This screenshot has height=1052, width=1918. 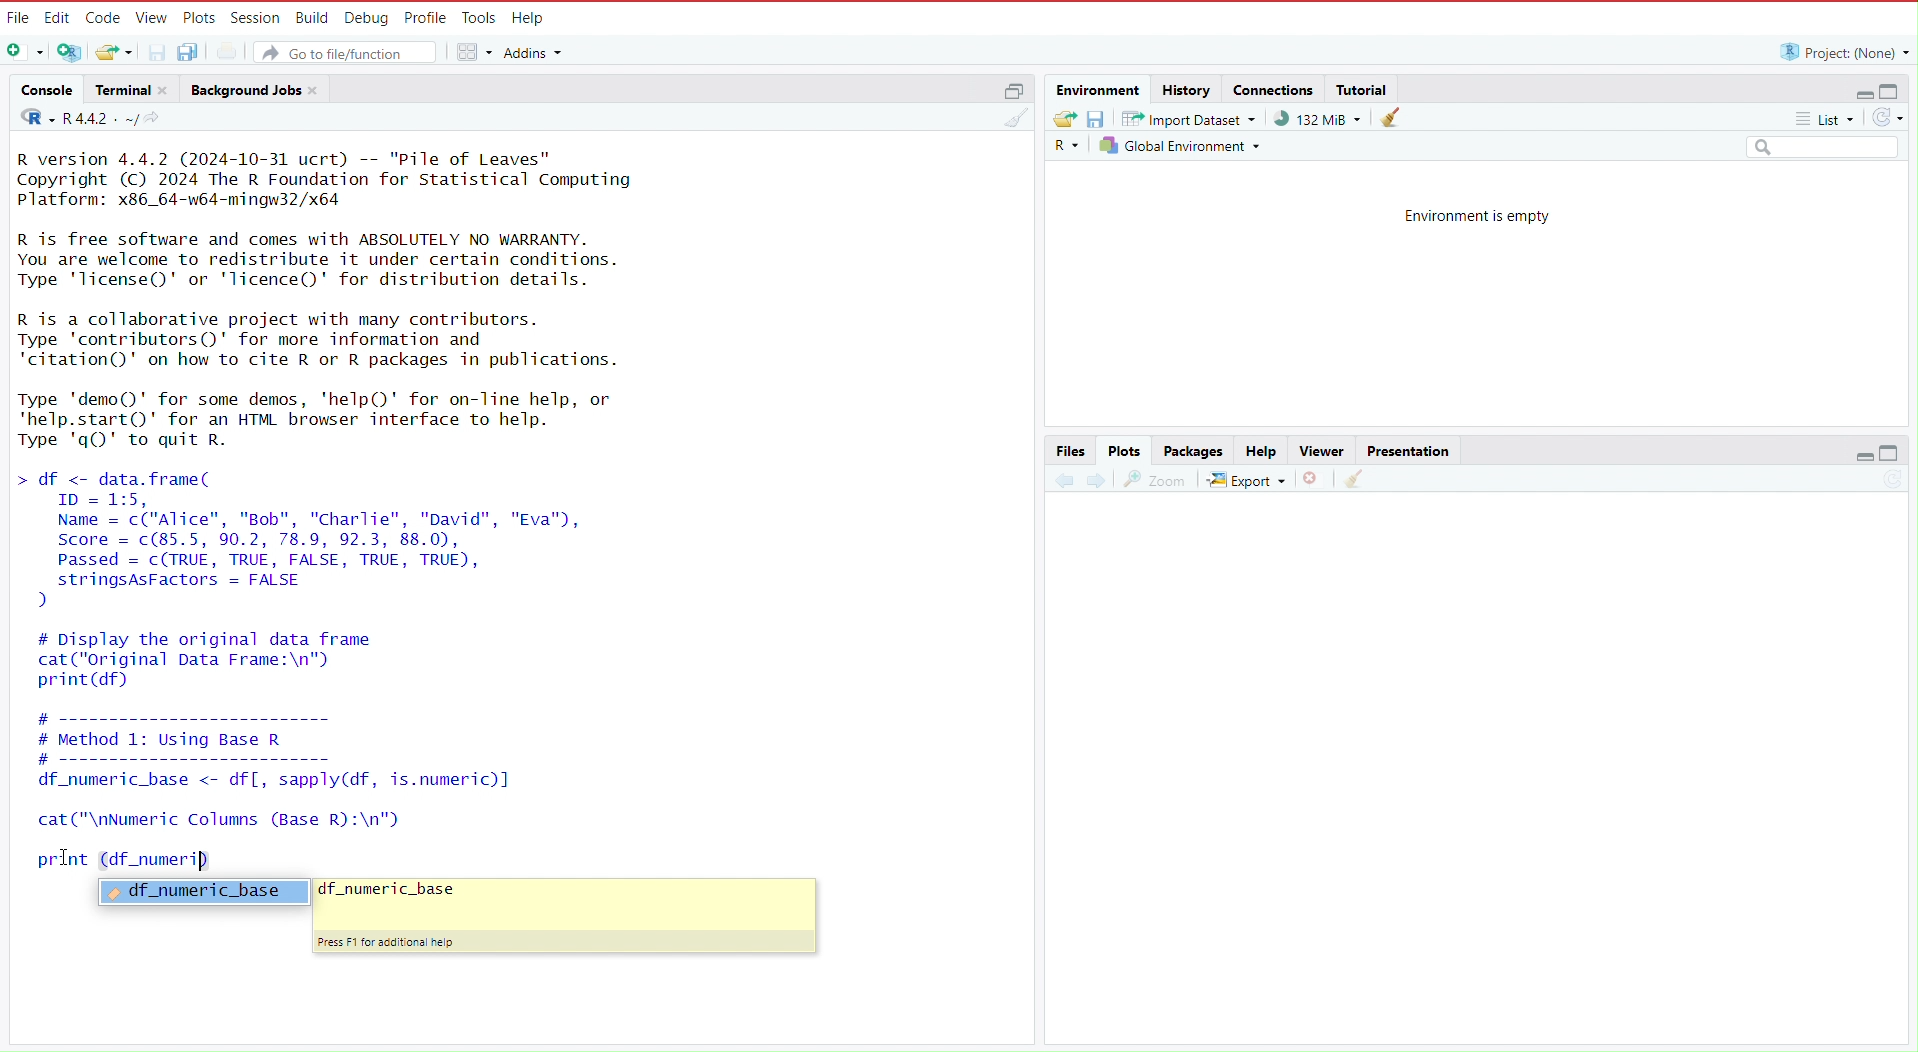 What do you see at coordinates (367, 16) in the screenshot?
I see `Debug` at bounding box center [367, 16].